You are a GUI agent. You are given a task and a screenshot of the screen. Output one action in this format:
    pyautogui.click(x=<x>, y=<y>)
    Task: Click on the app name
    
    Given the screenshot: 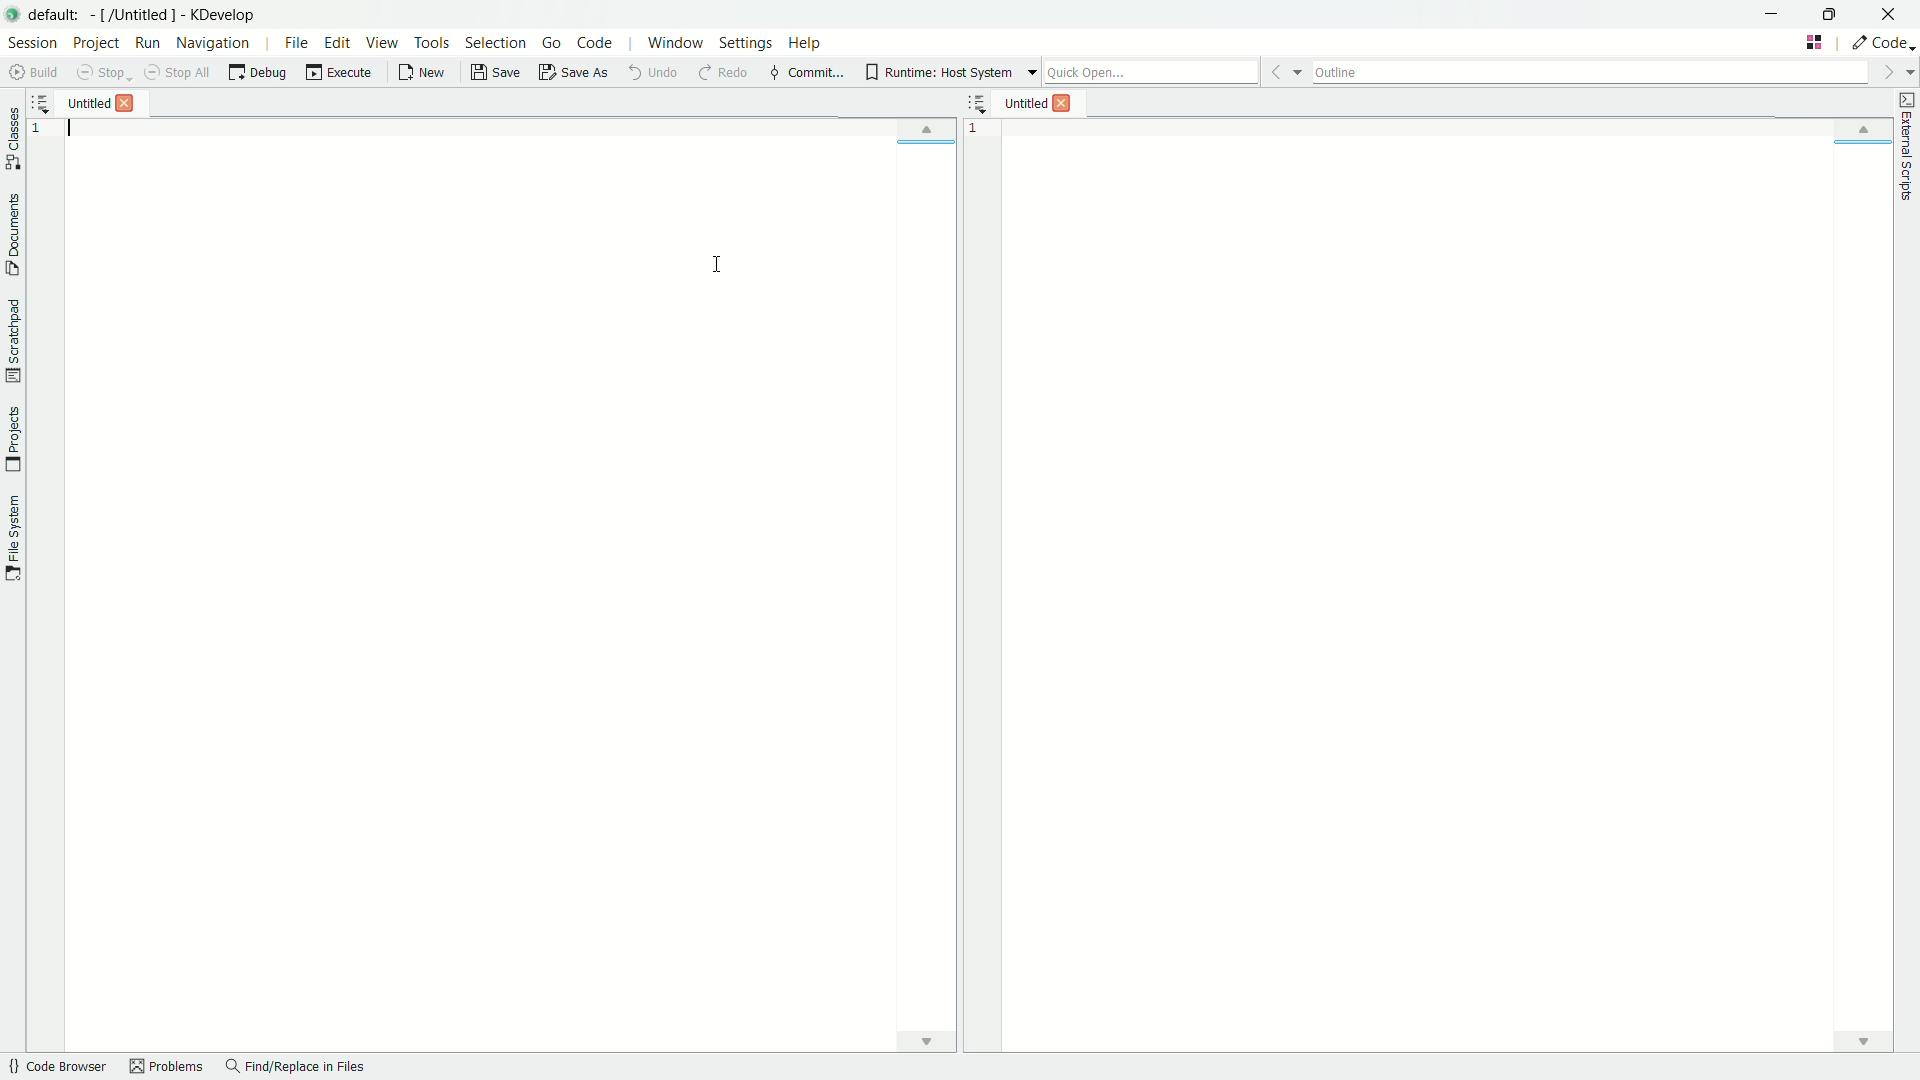 What is the action you would take?
    pyautogui.click(x=225, y=14)
    